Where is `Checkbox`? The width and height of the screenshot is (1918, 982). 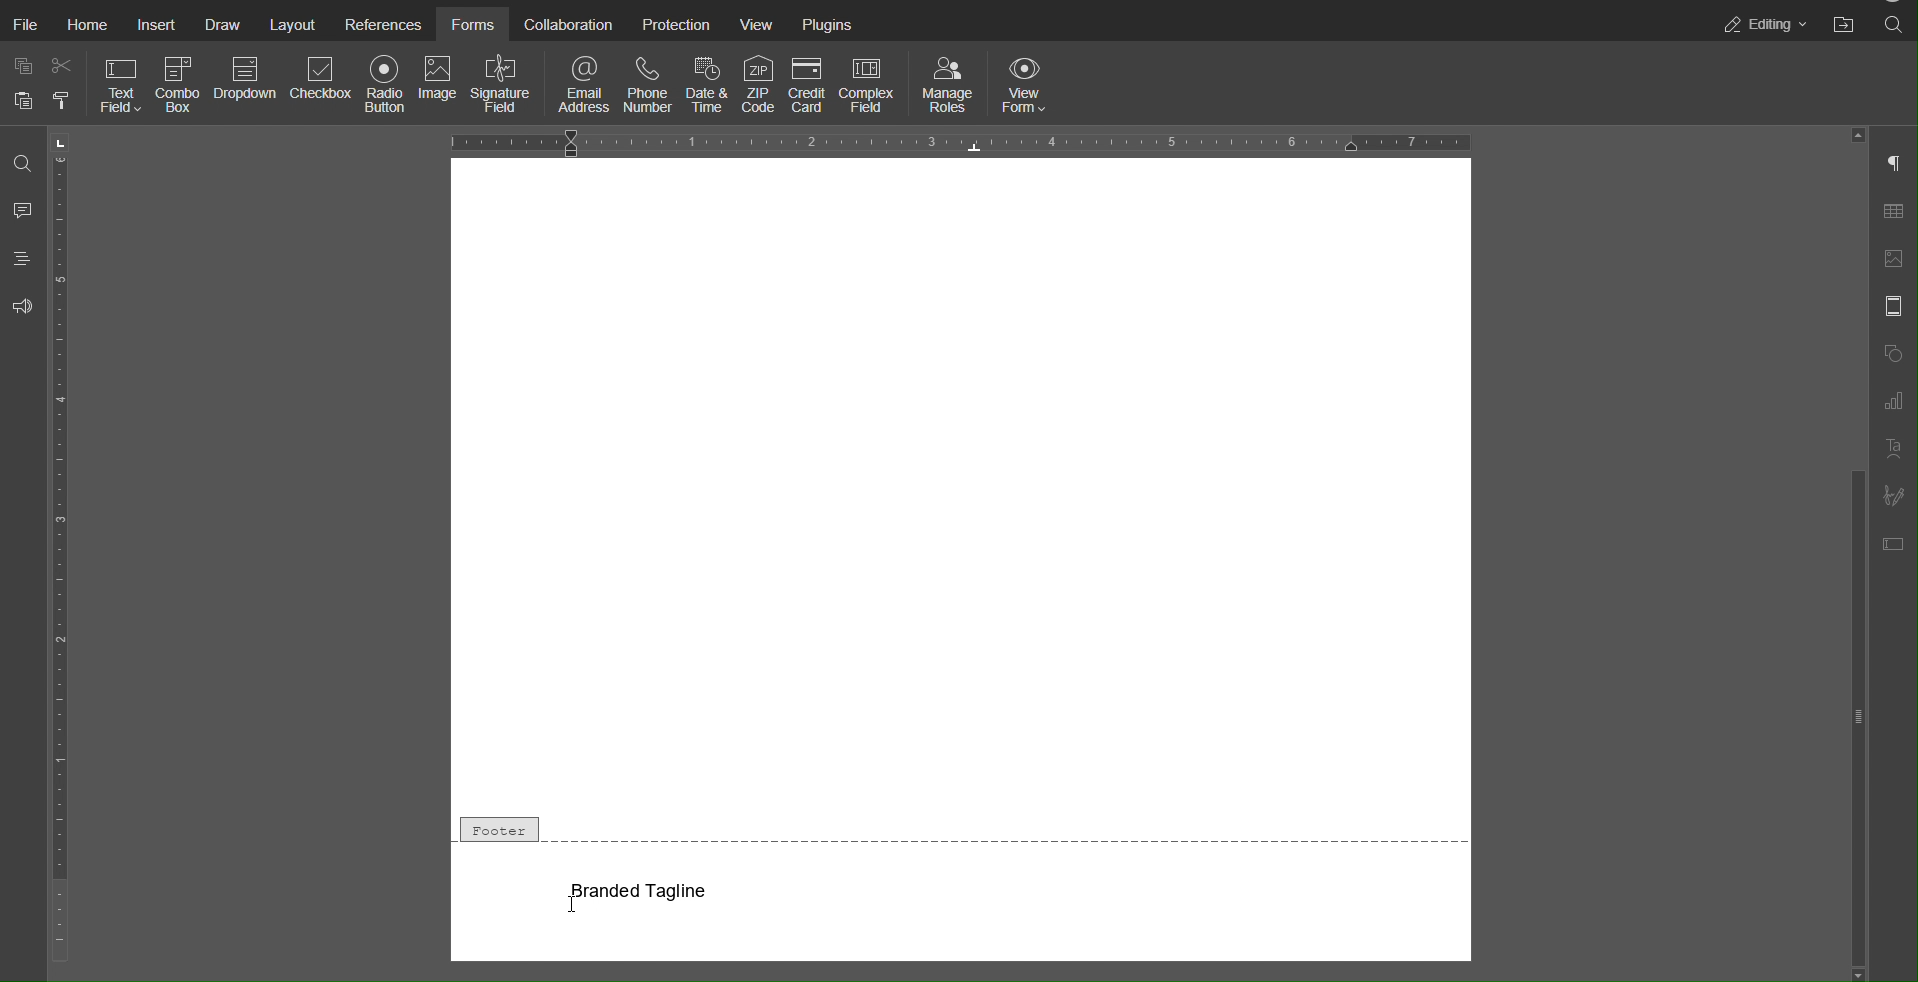 Checkbox is located at coordinates (321, 86).